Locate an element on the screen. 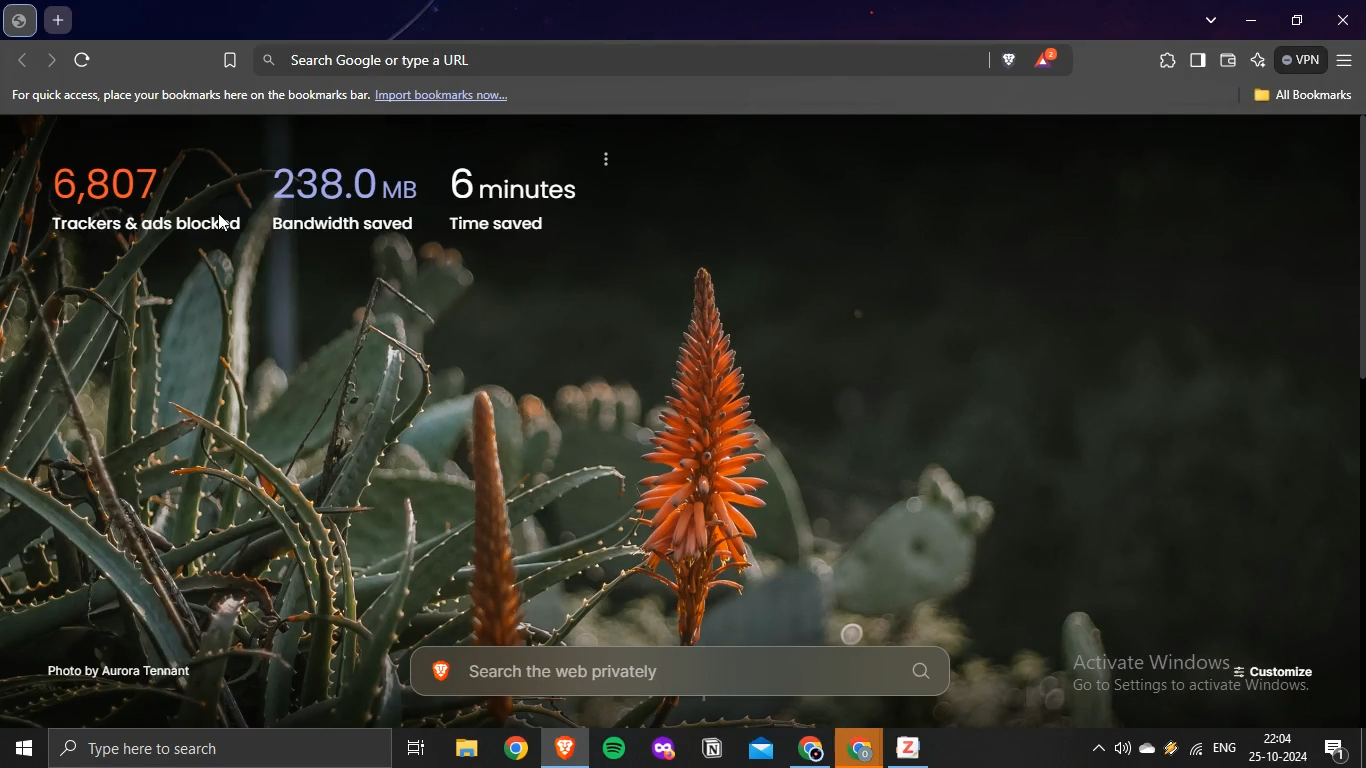 The height and width of the screenshot is (768, 1366). refresh is located at coordinates (84, 59).